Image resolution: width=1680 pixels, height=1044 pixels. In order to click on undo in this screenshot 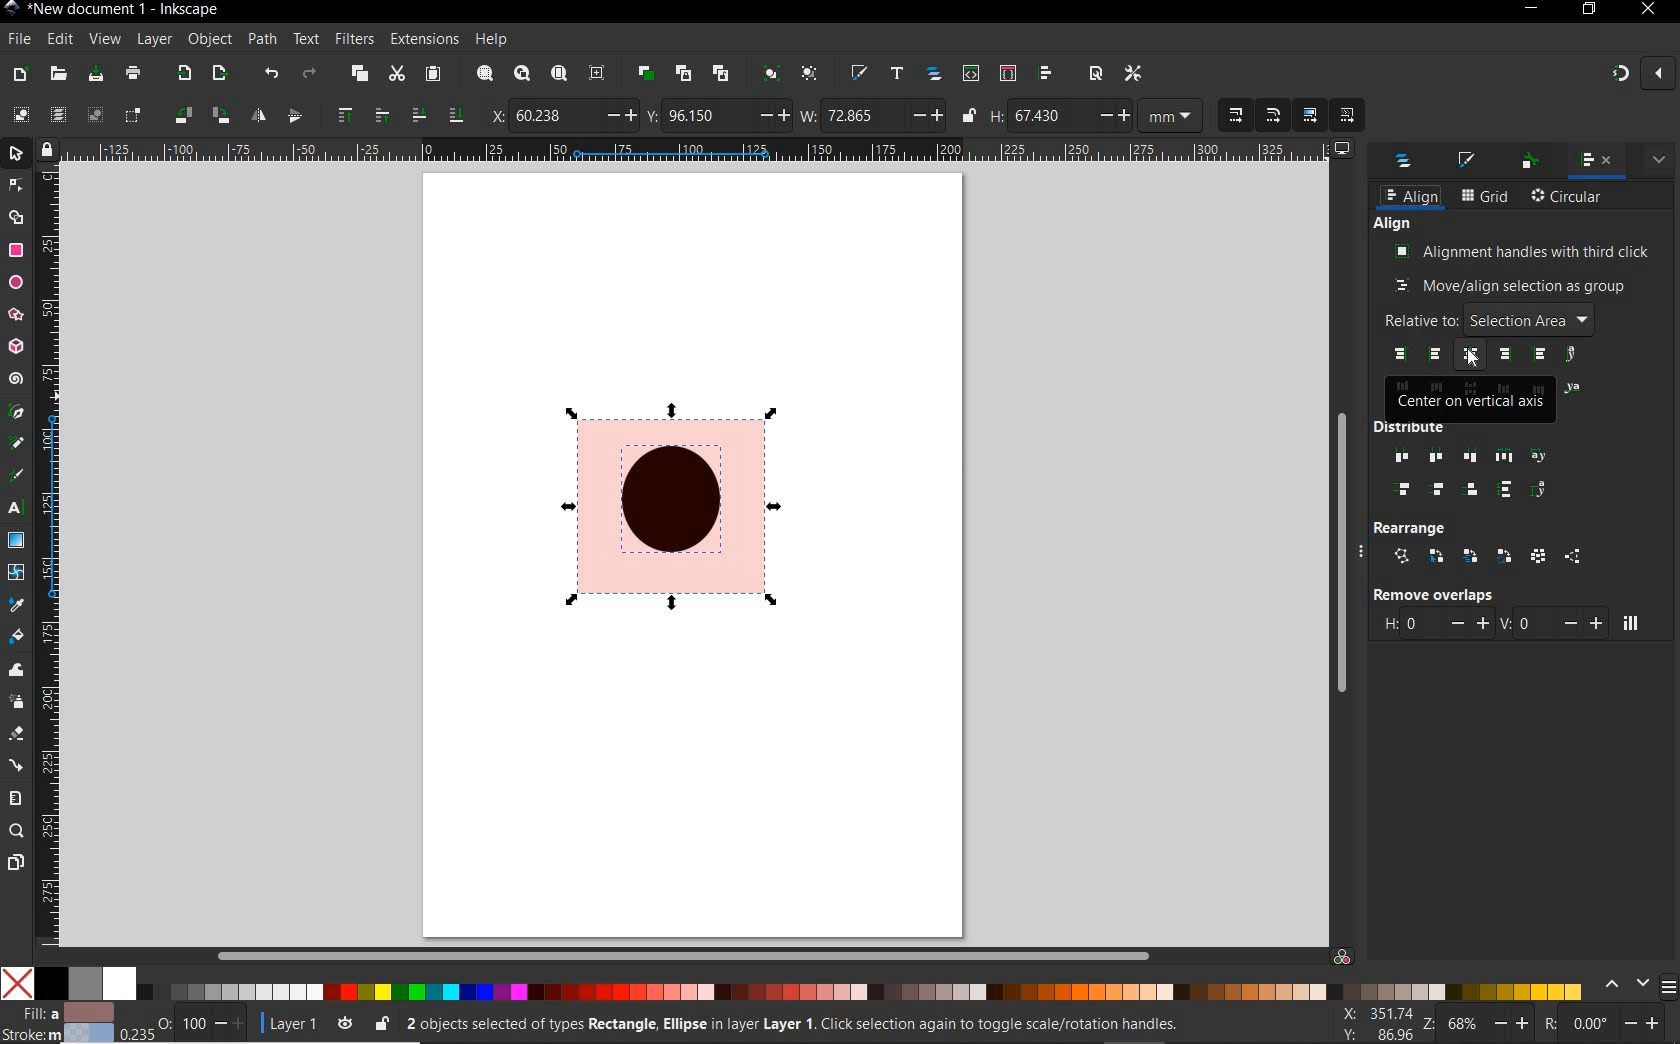, I will do `click(273, 76)`.